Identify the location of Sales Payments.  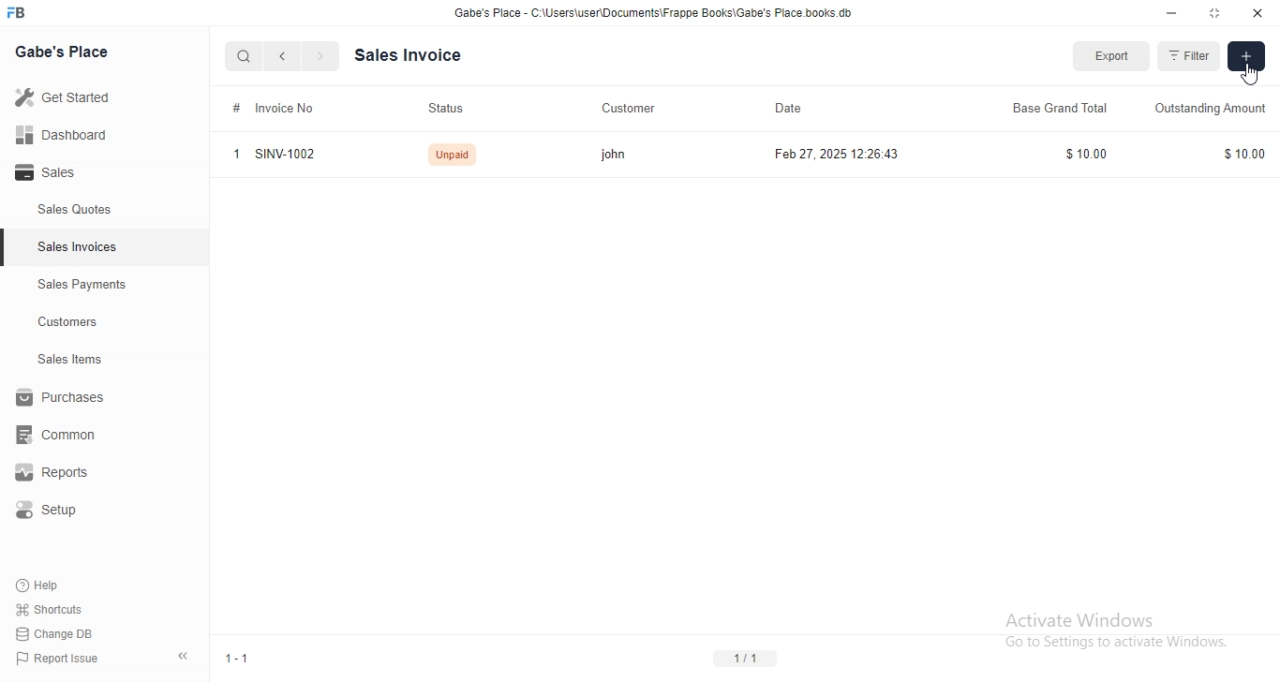
(77, 285).